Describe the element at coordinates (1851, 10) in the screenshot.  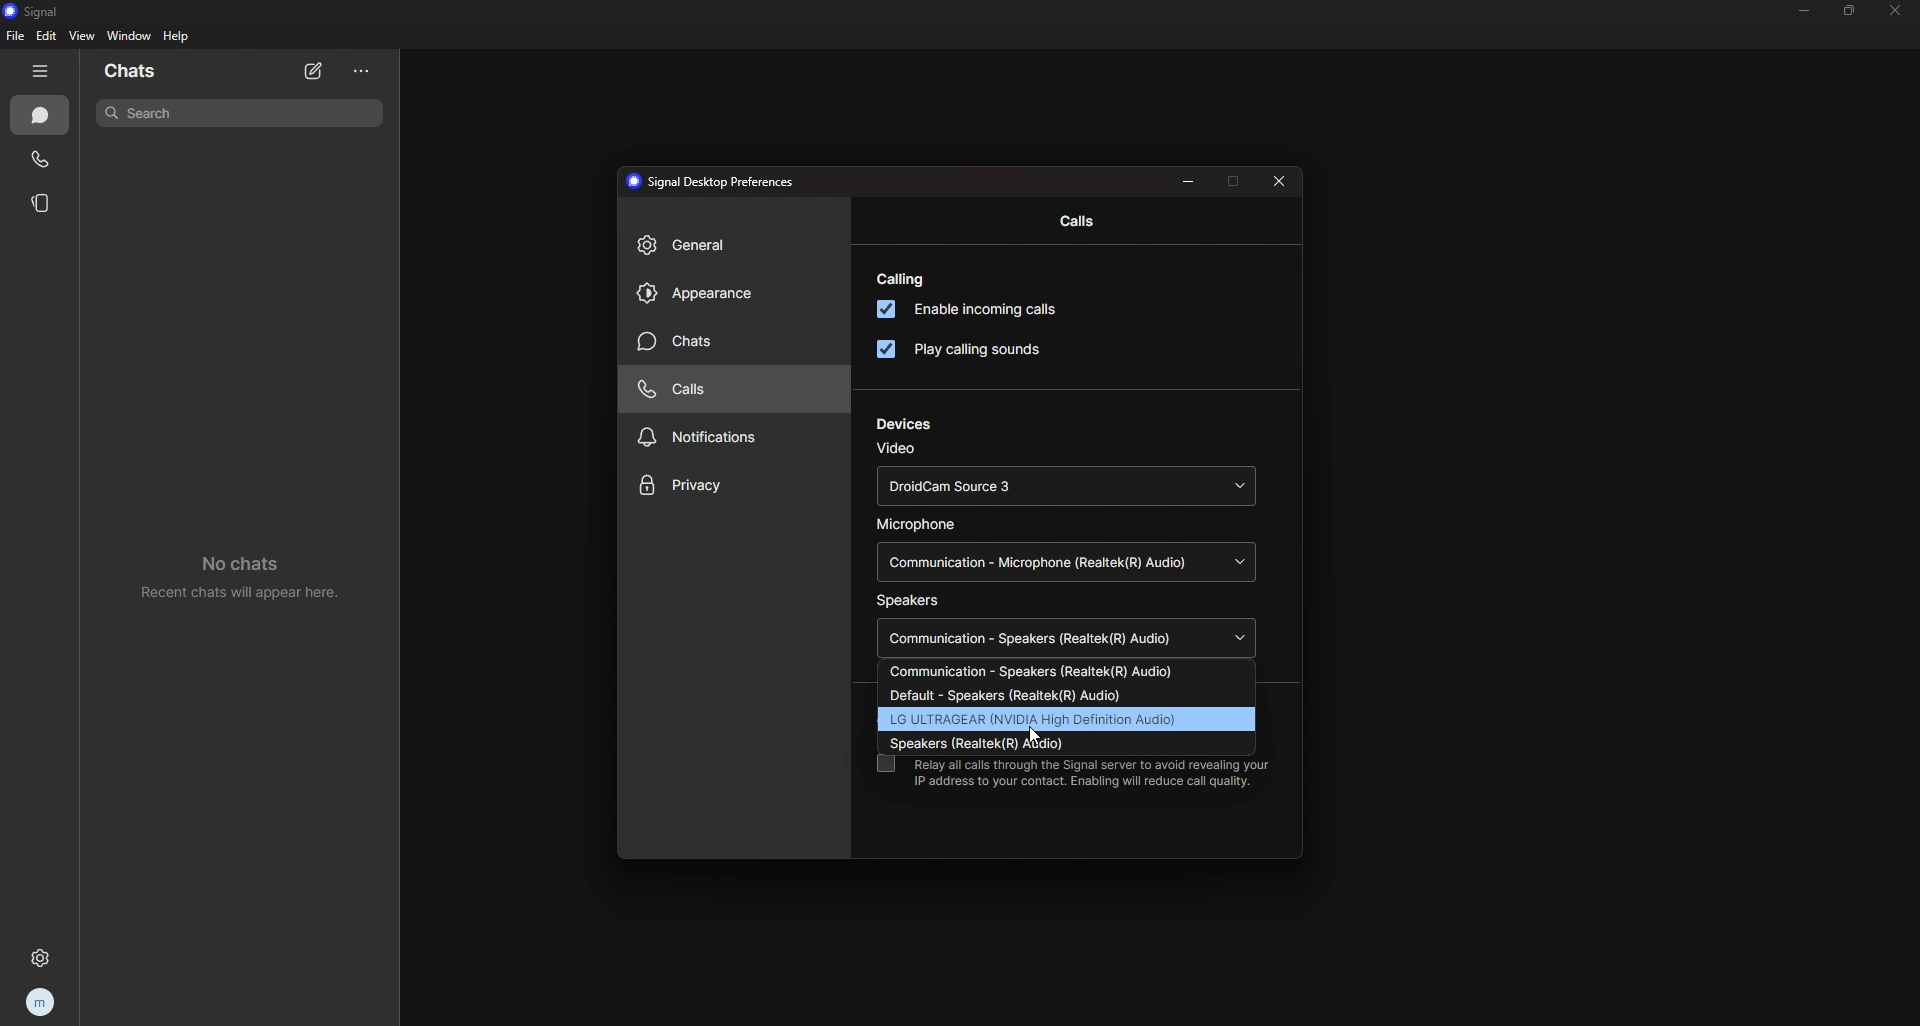
I see `resize` at that location.